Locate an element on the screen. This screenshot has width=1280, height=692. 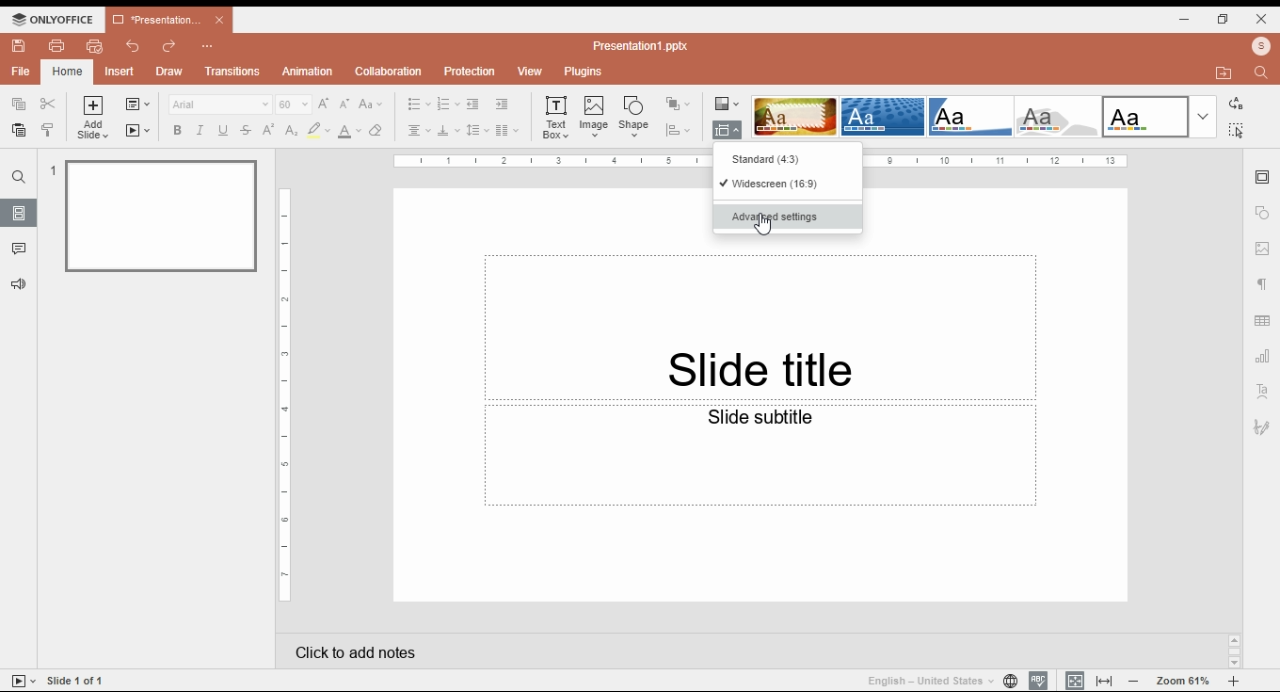
arrange shape is located at coordinates (677, 104).